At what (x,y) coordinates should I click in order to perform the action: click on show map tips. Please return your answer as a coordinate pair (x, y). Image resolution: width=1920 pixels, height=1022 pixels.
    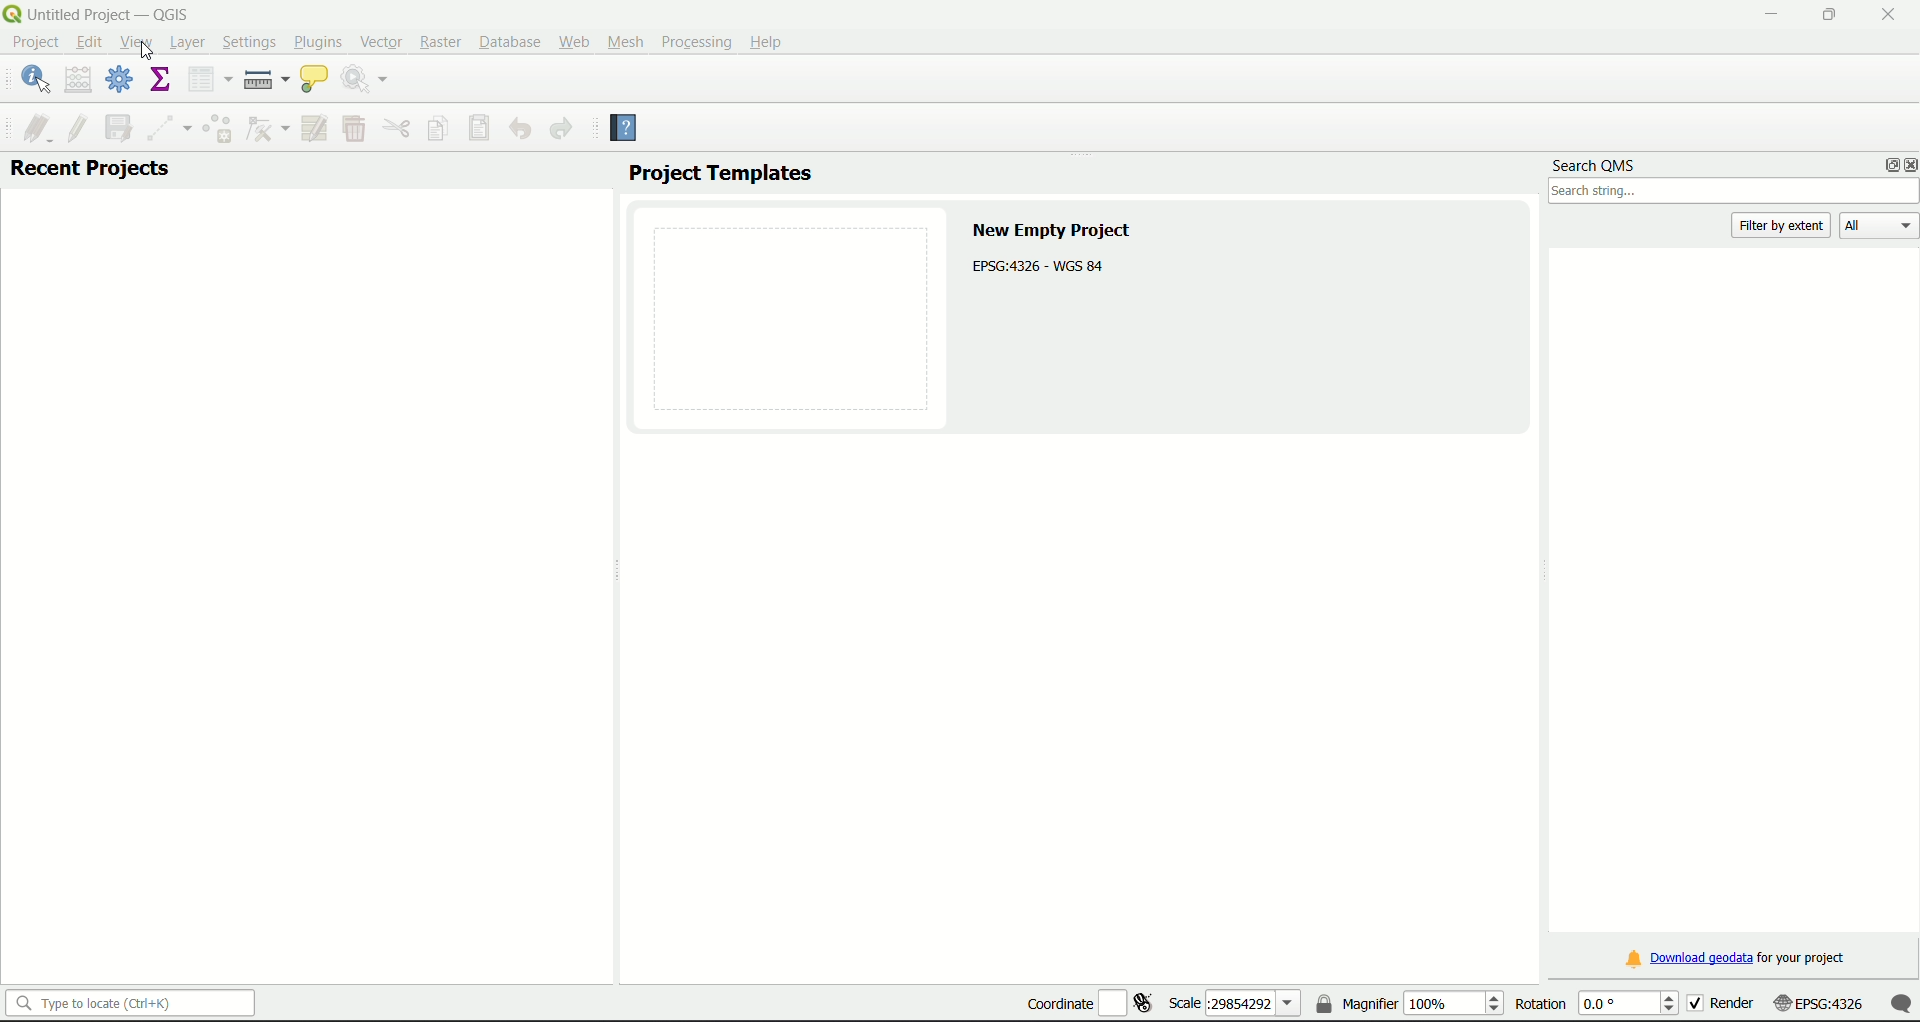
    Looking at the image, I should click on (314, 80).